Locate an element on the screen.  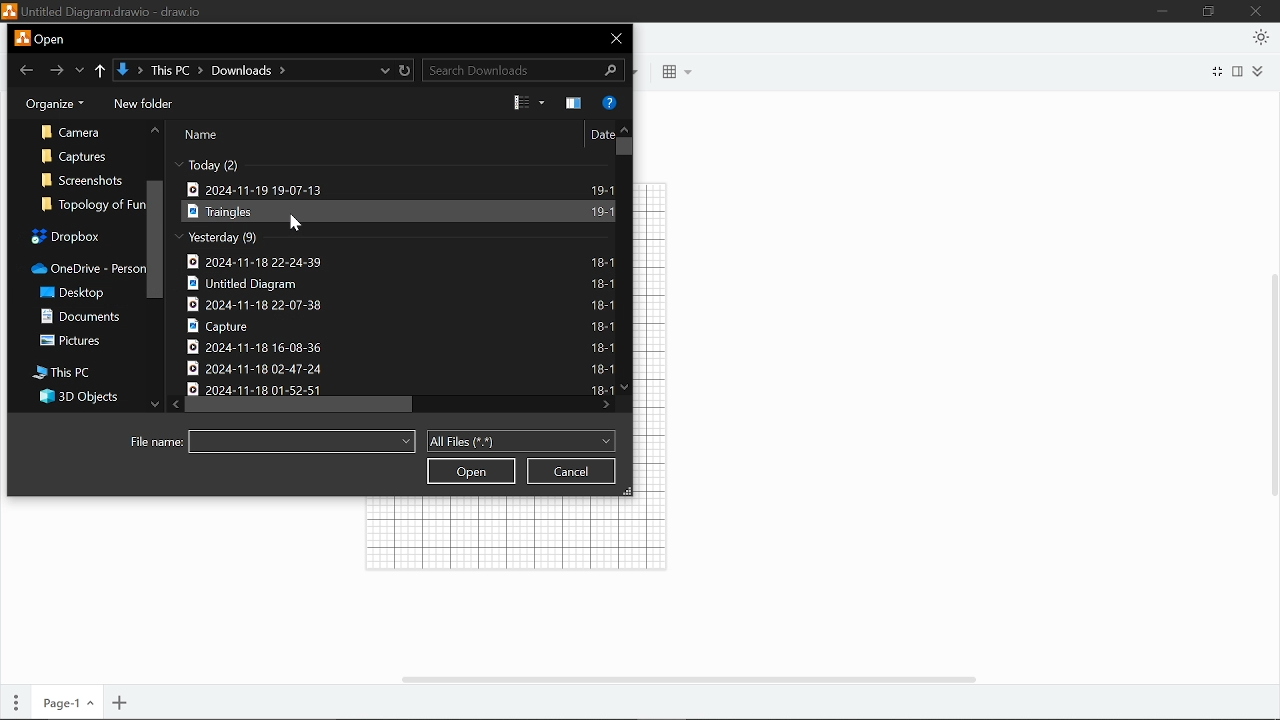
Horizontal scrollbar in all files is located at coordinates (300, 404).